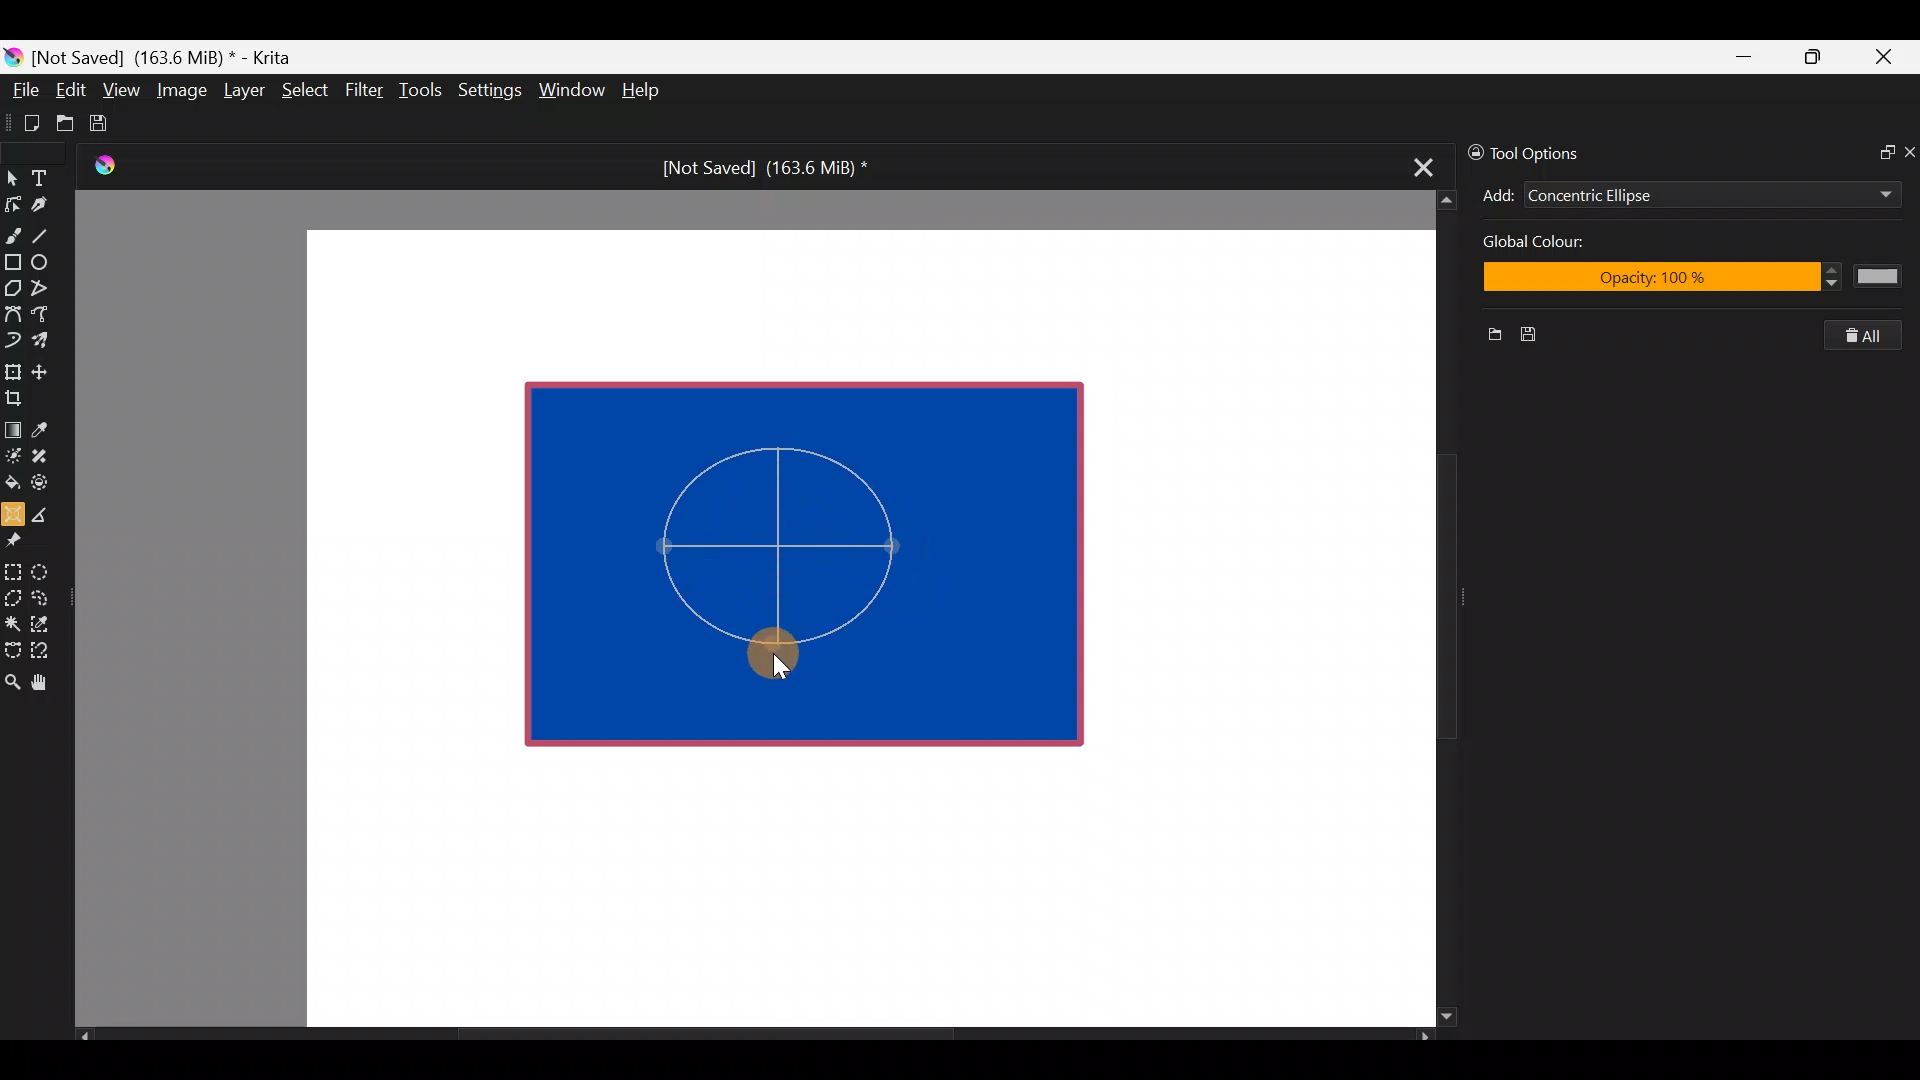 The width and height of the screenshot is (1920, 1080). What do you see at coordinates (50, 177) in the screenshot?
I see `Text tool` at bounding box center [50, 177].